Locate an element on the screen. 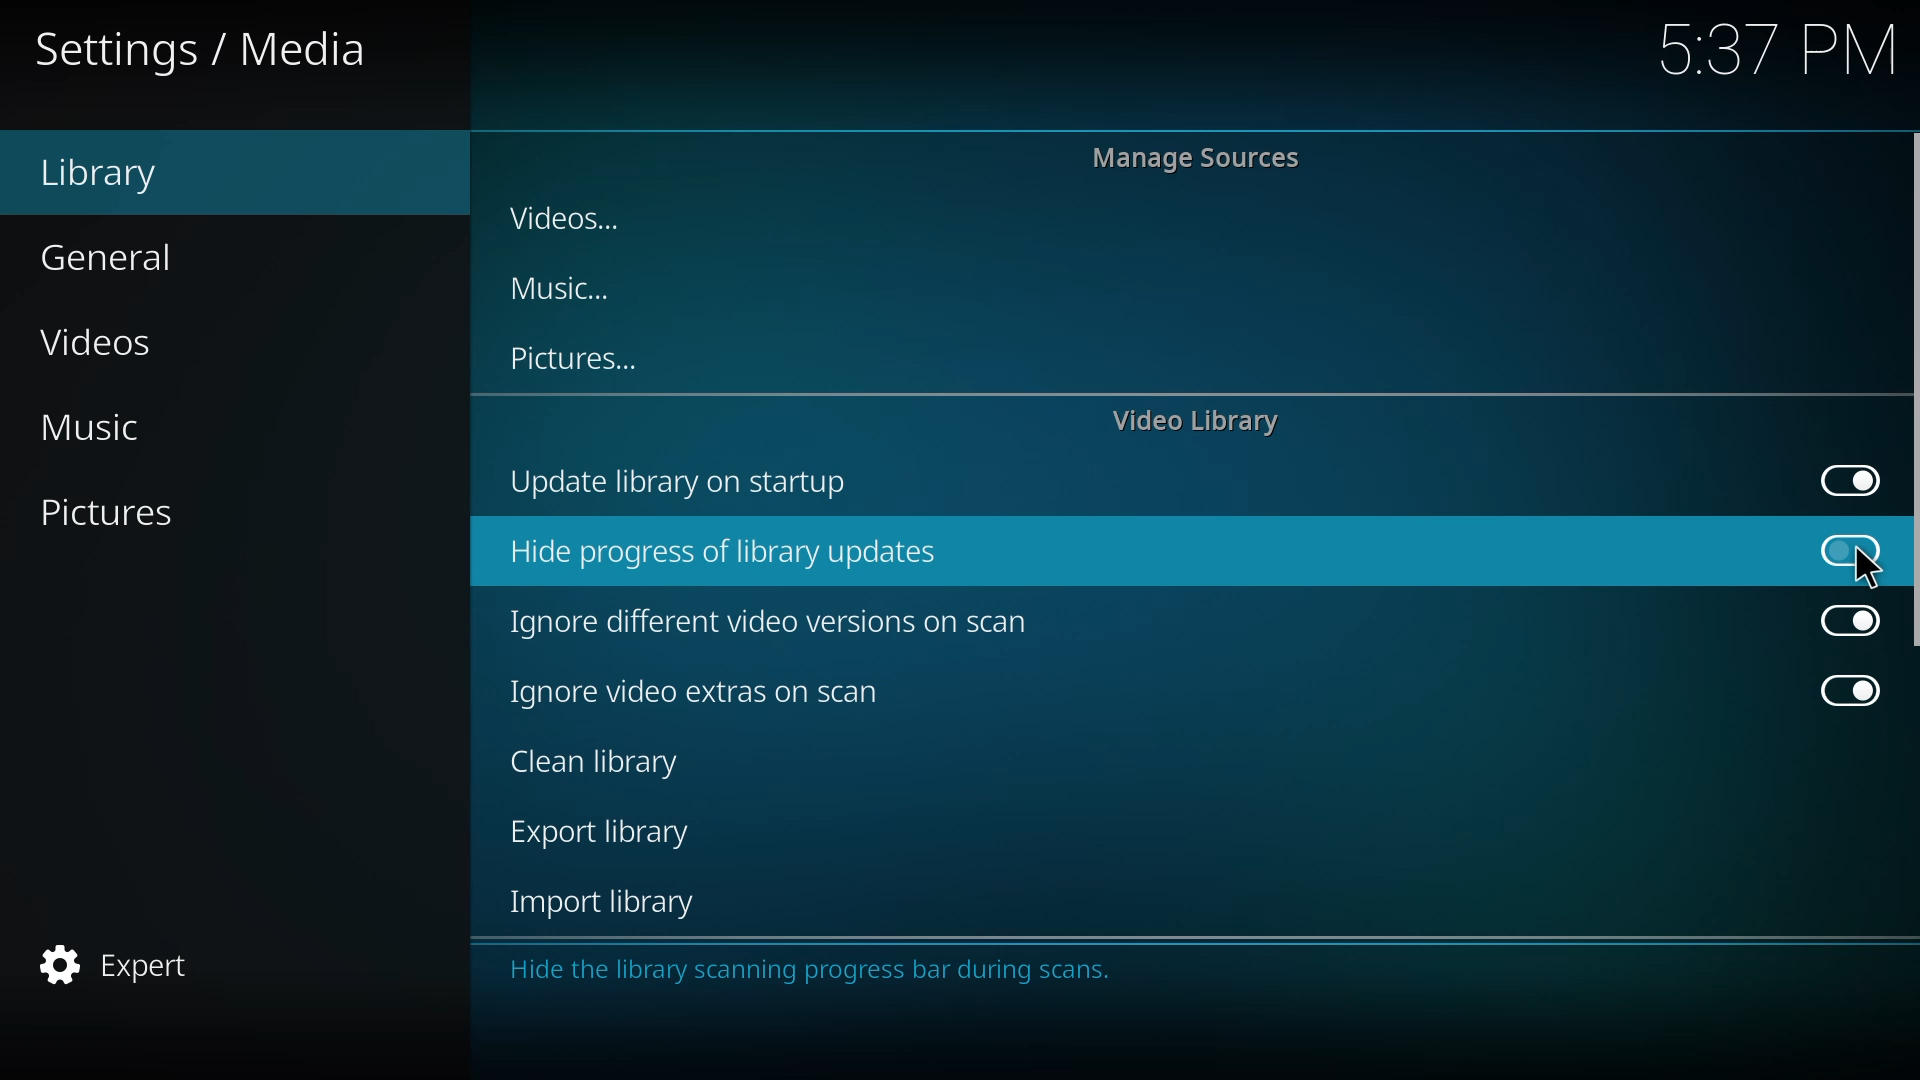 The image size is (1920, 1080). settings /media is located at coordinates (226, 55).